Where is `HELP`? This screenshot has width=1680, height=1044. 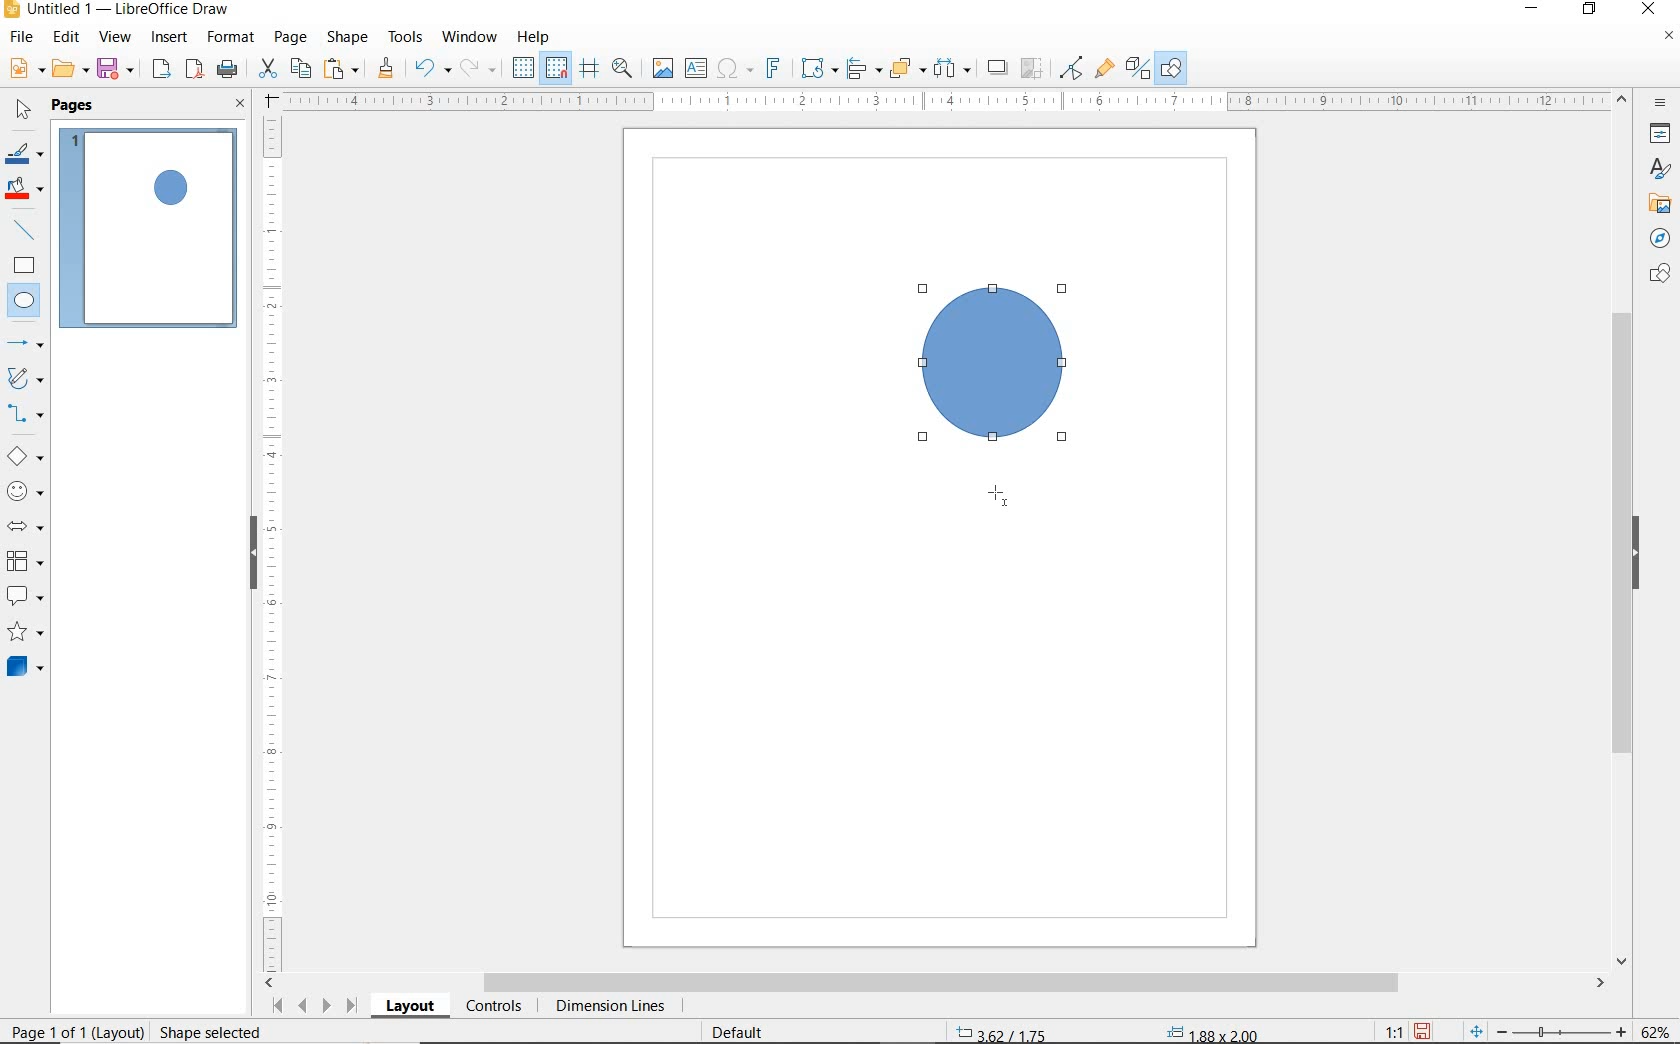
HELP is located at coordinates (534, 37).